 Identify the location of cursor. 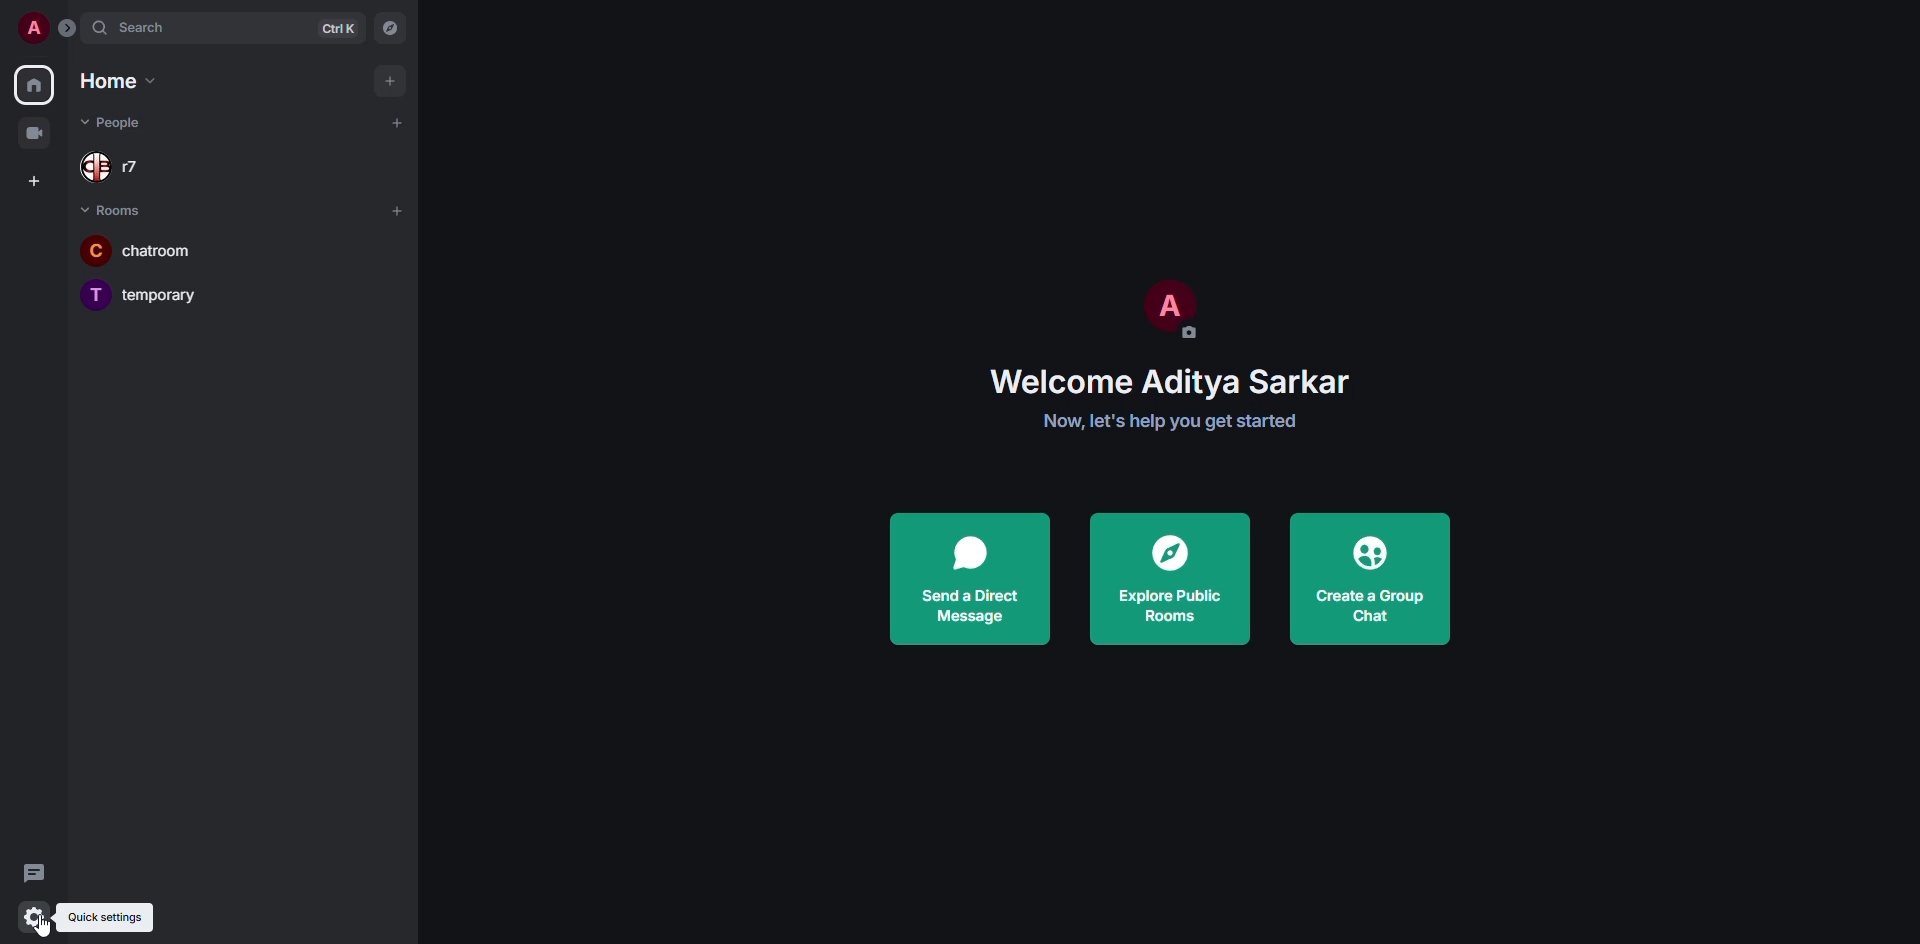
(39, 926).